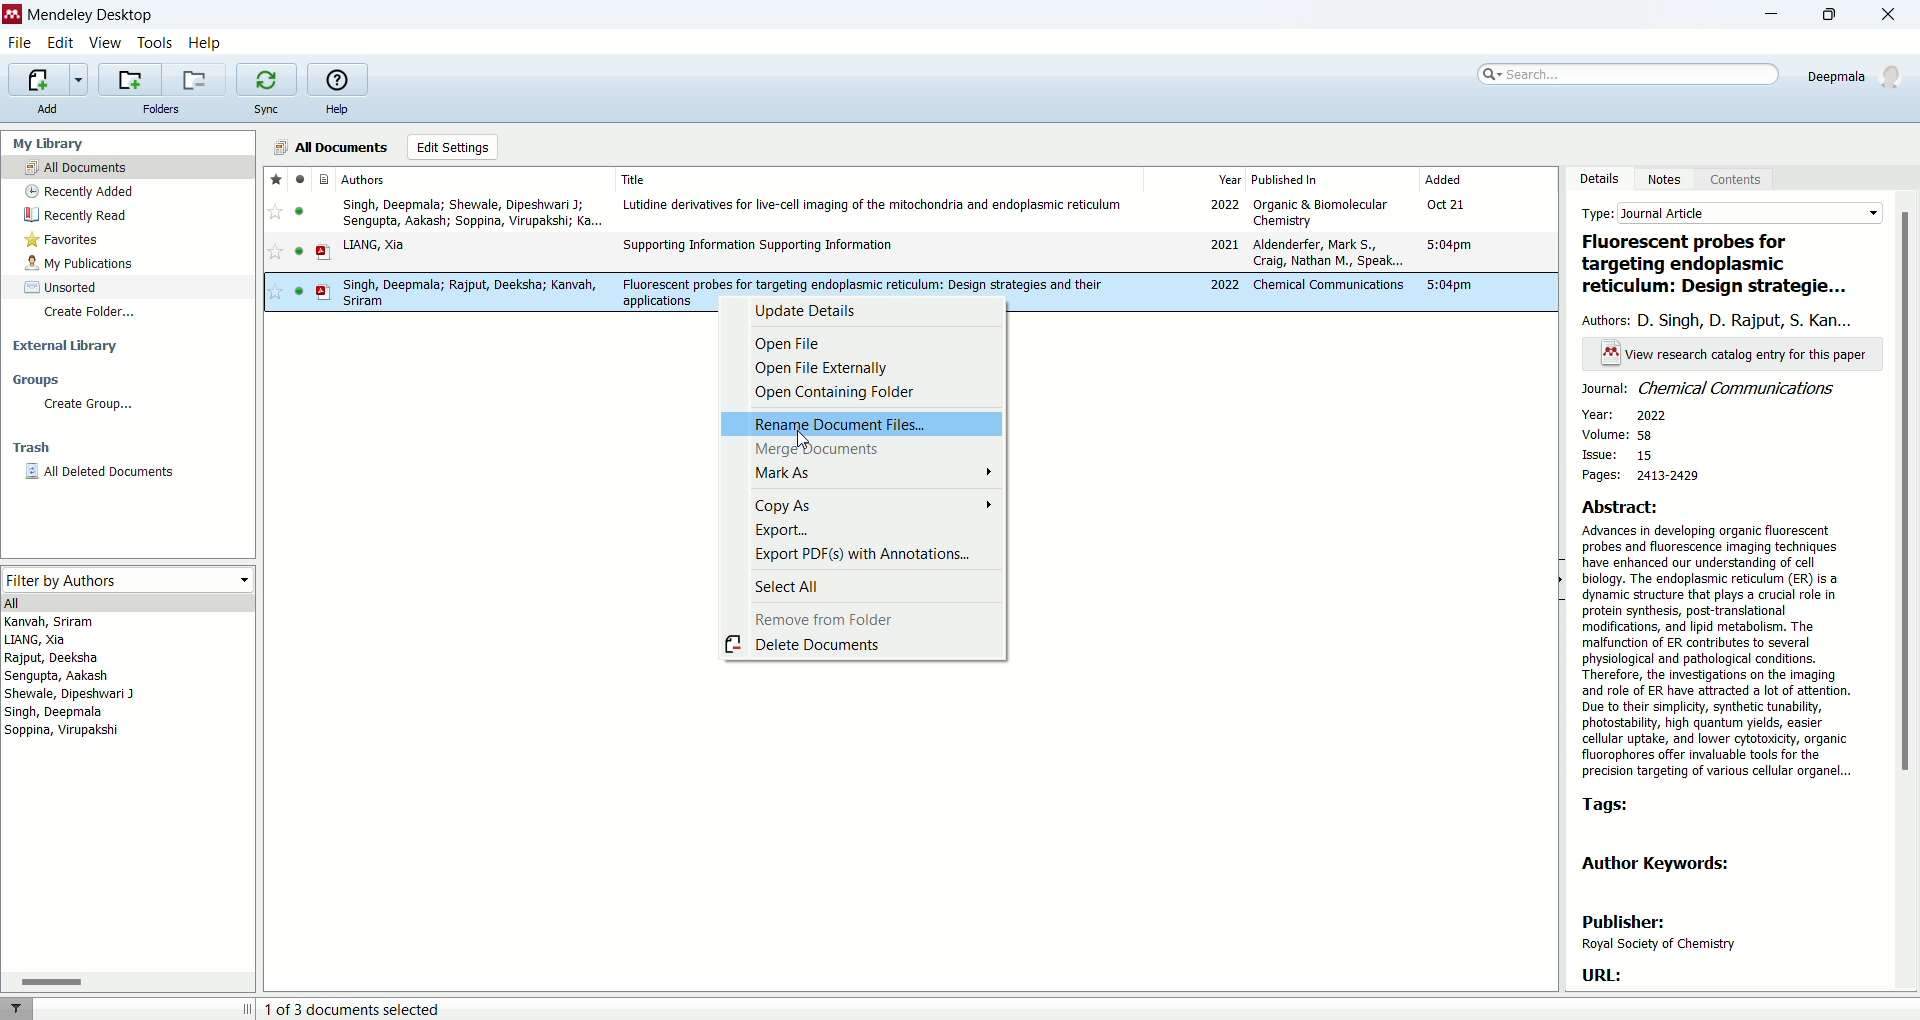 Image resolution: width=1920 pixels, height=1020 pixels. I want to click on favorite, so click(278, 293).